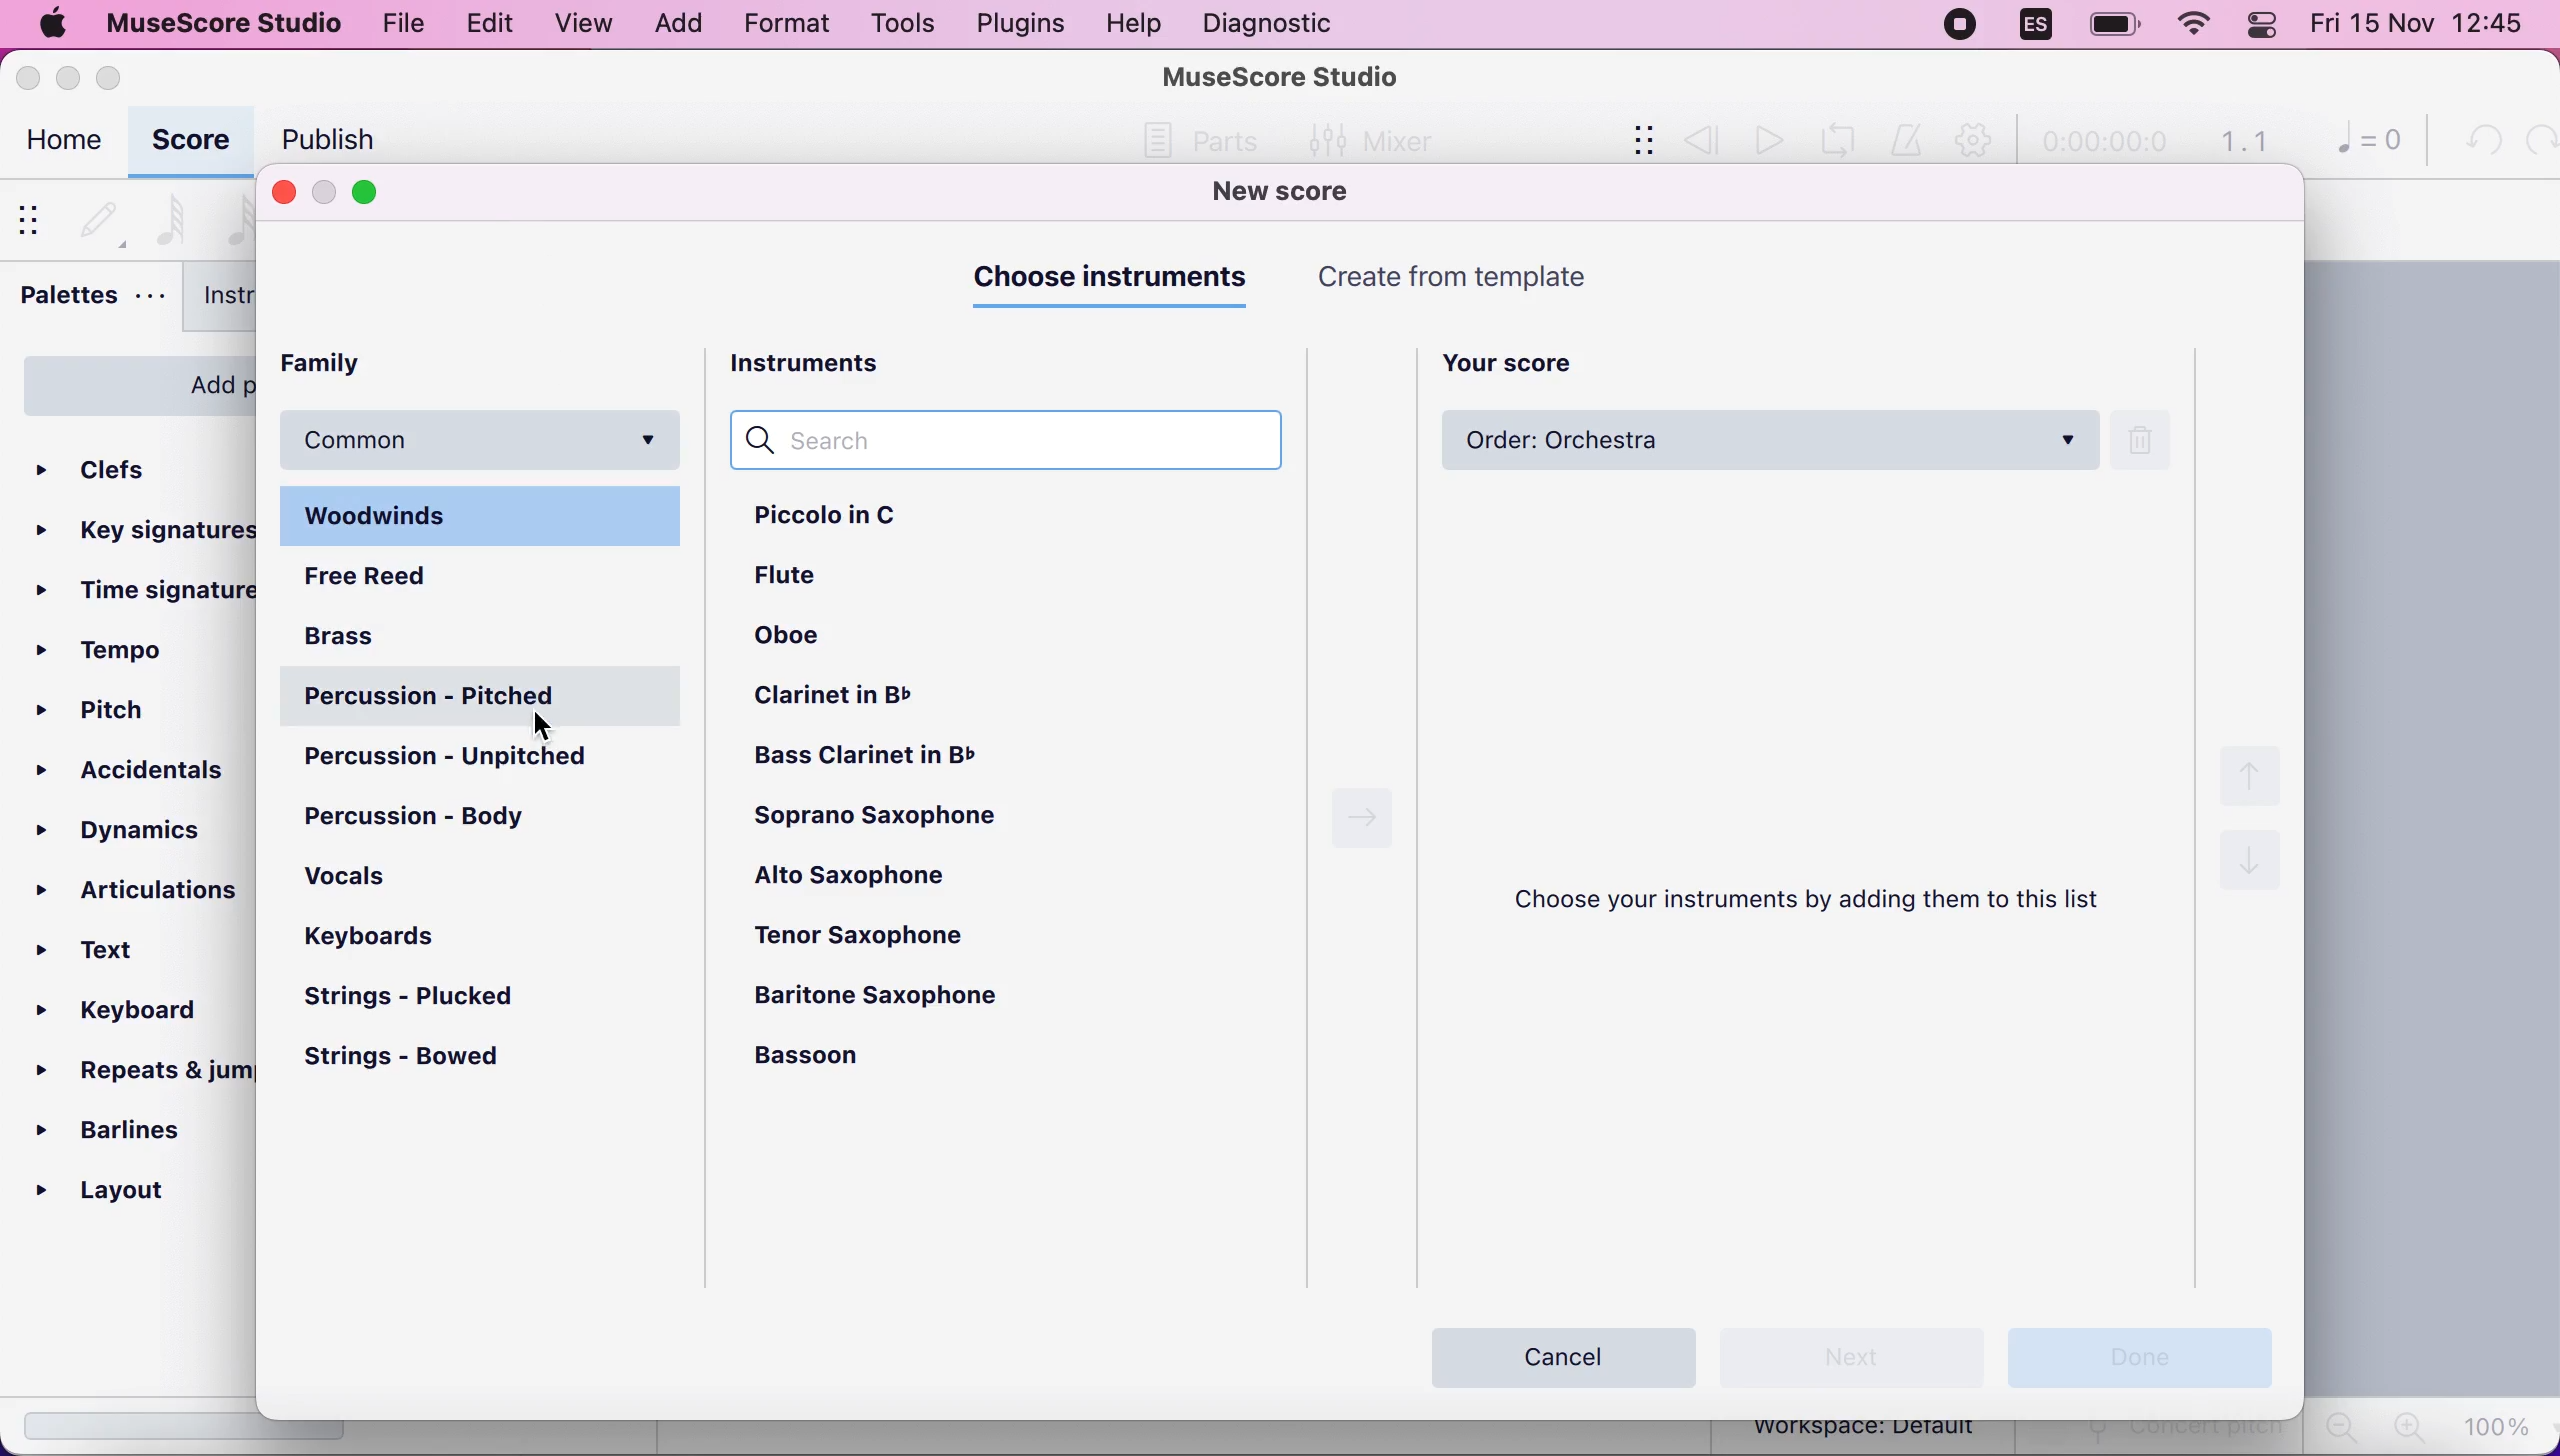  What do you see at coordinates (1845, 138) in the screenshot?
I see `playback loop` at bounding box center [1845, 138].